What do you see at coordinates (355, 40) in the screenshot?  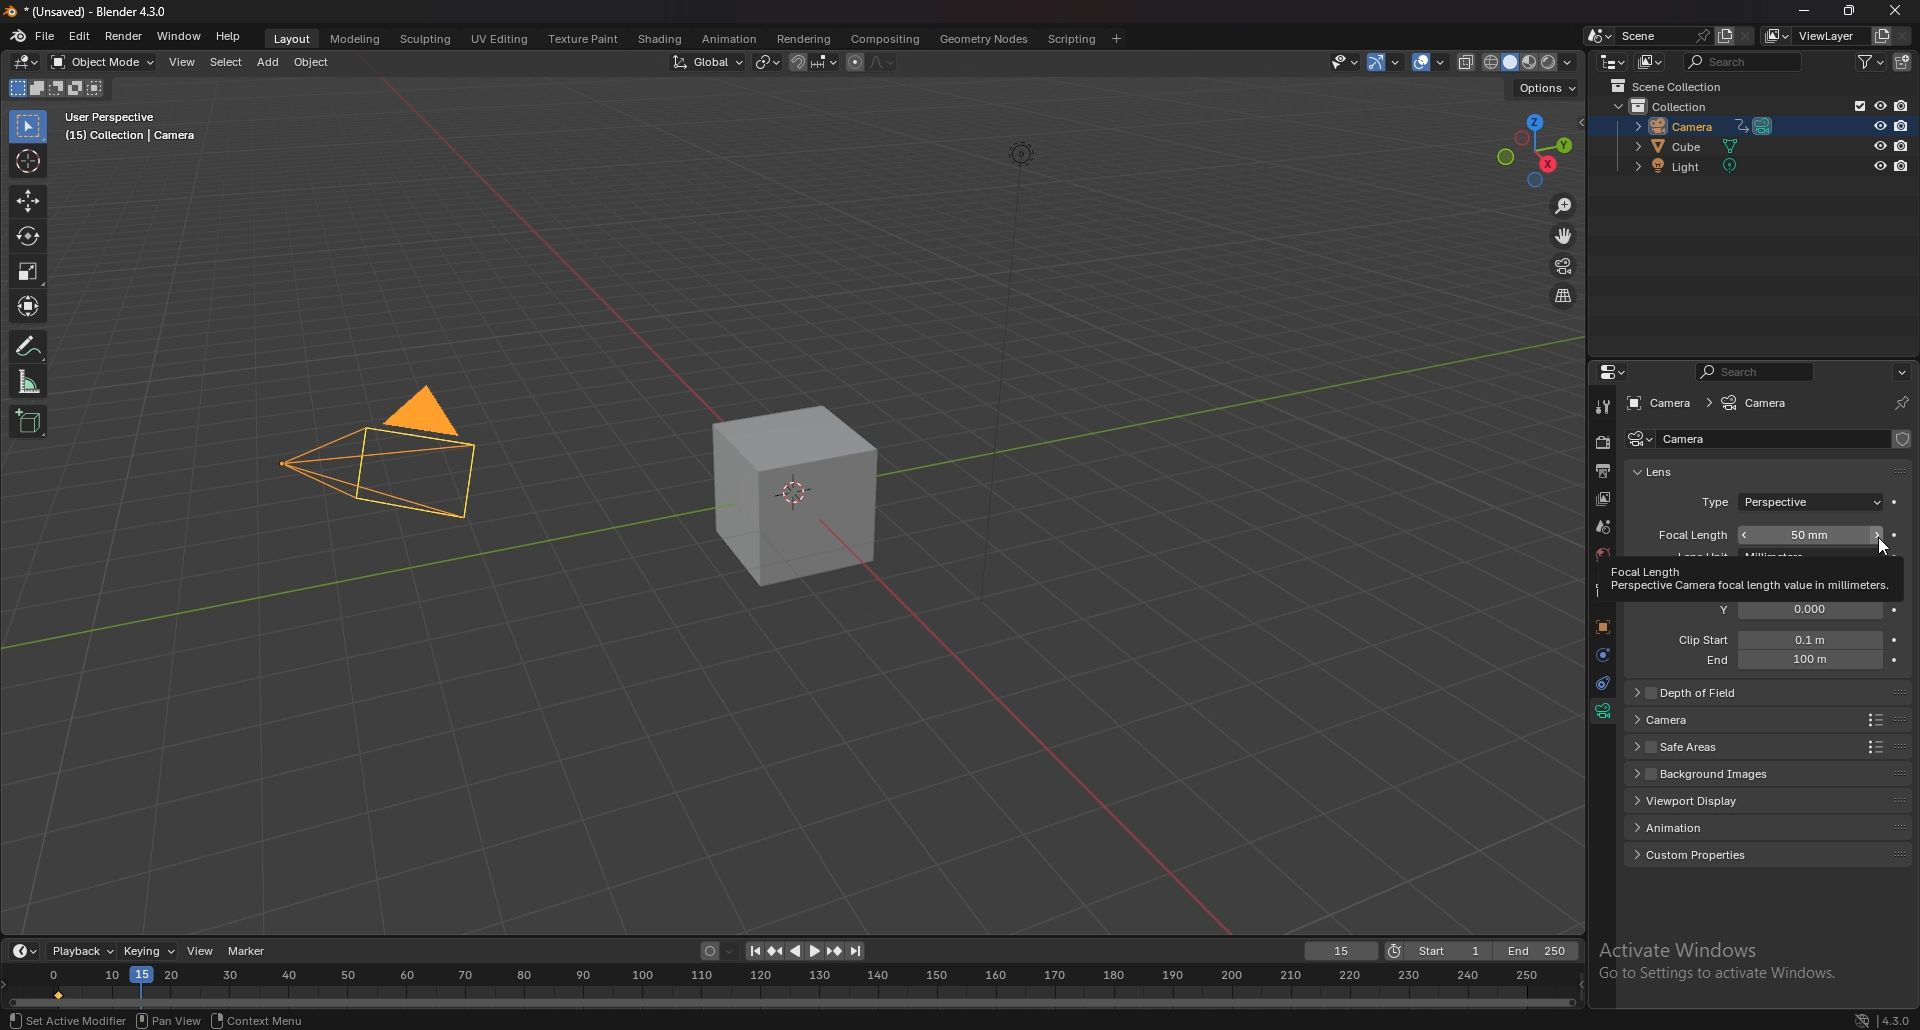 I see `modeling` at bounding box center [355, 40].